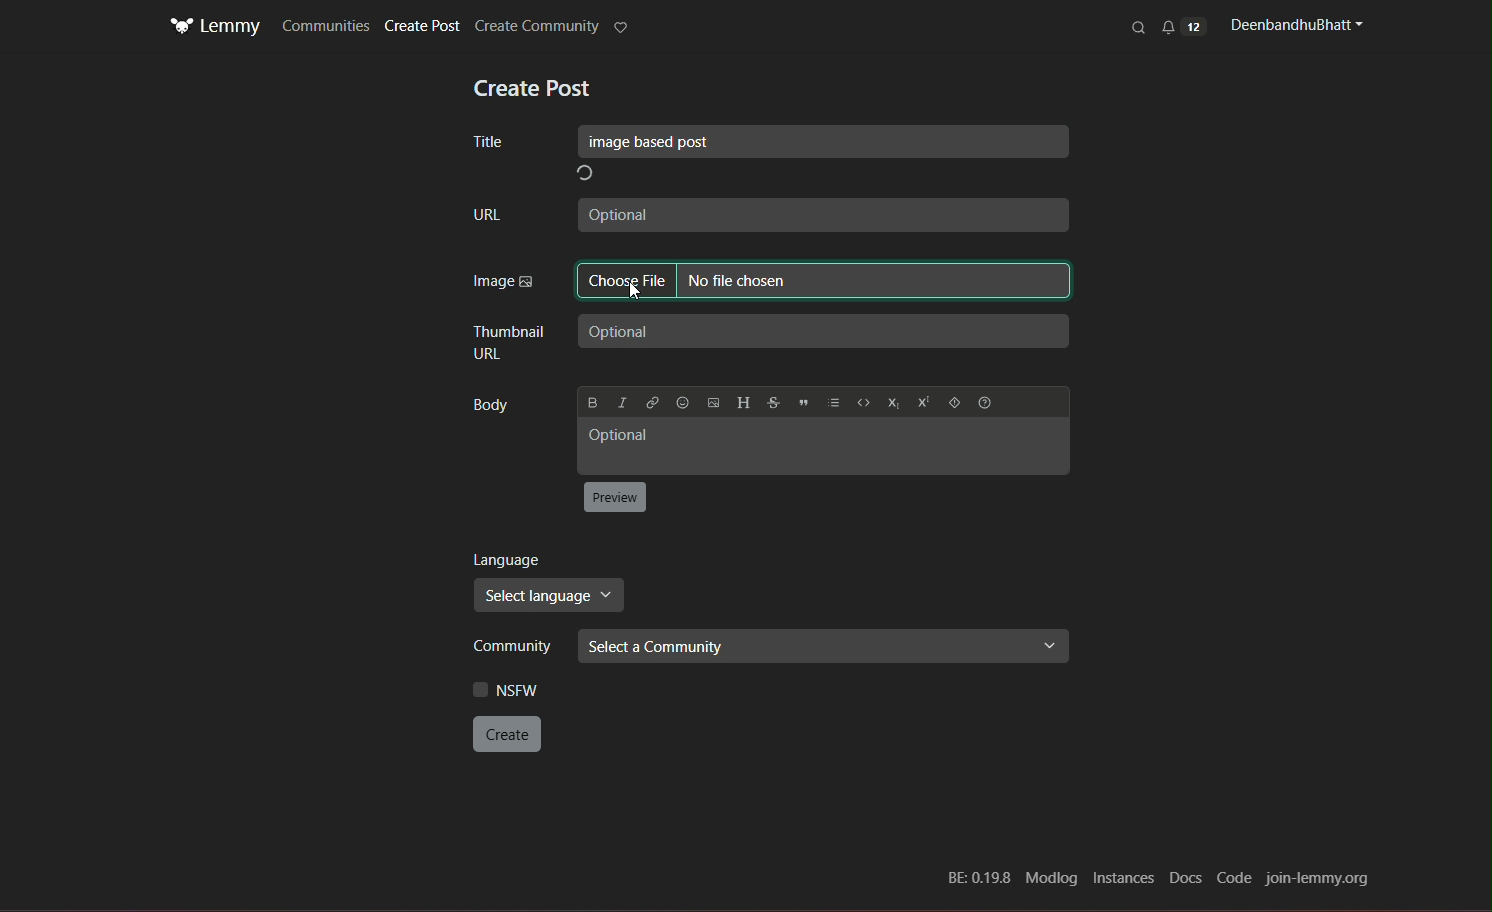 Image resolution: width=1492 pixels, height=912 pixels. Describe the element at coordinates (489, 144) in the screenshot. I see `title` at that location.